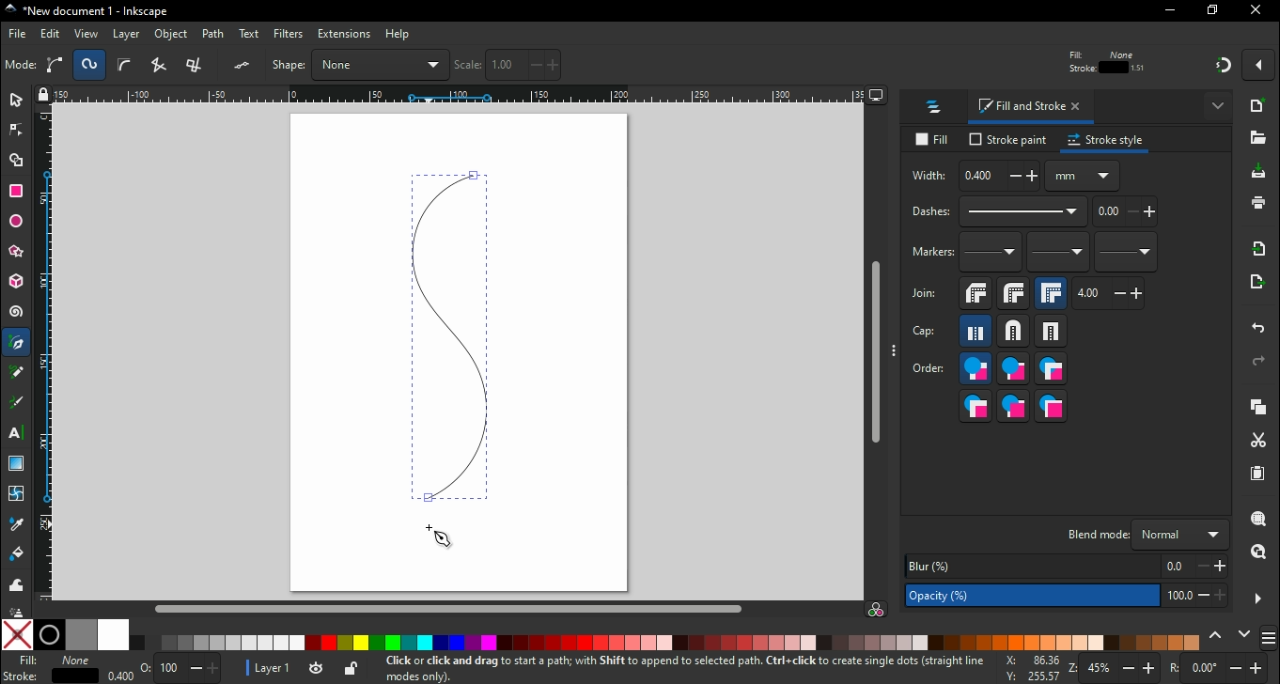 The image size is (1280, 684). I want to click on mid marker, so click(1057, 256).